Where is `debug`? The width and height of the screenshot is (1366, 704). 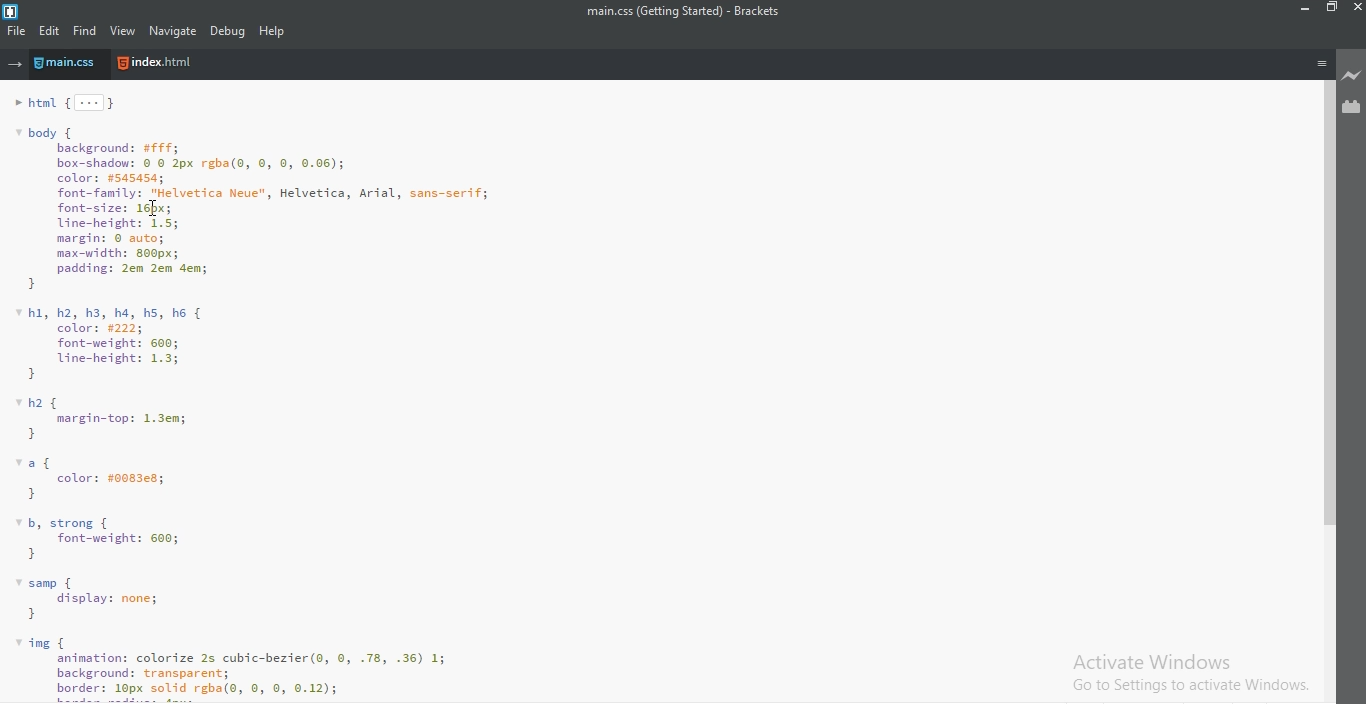 debug is located at coordinates (228, 31).